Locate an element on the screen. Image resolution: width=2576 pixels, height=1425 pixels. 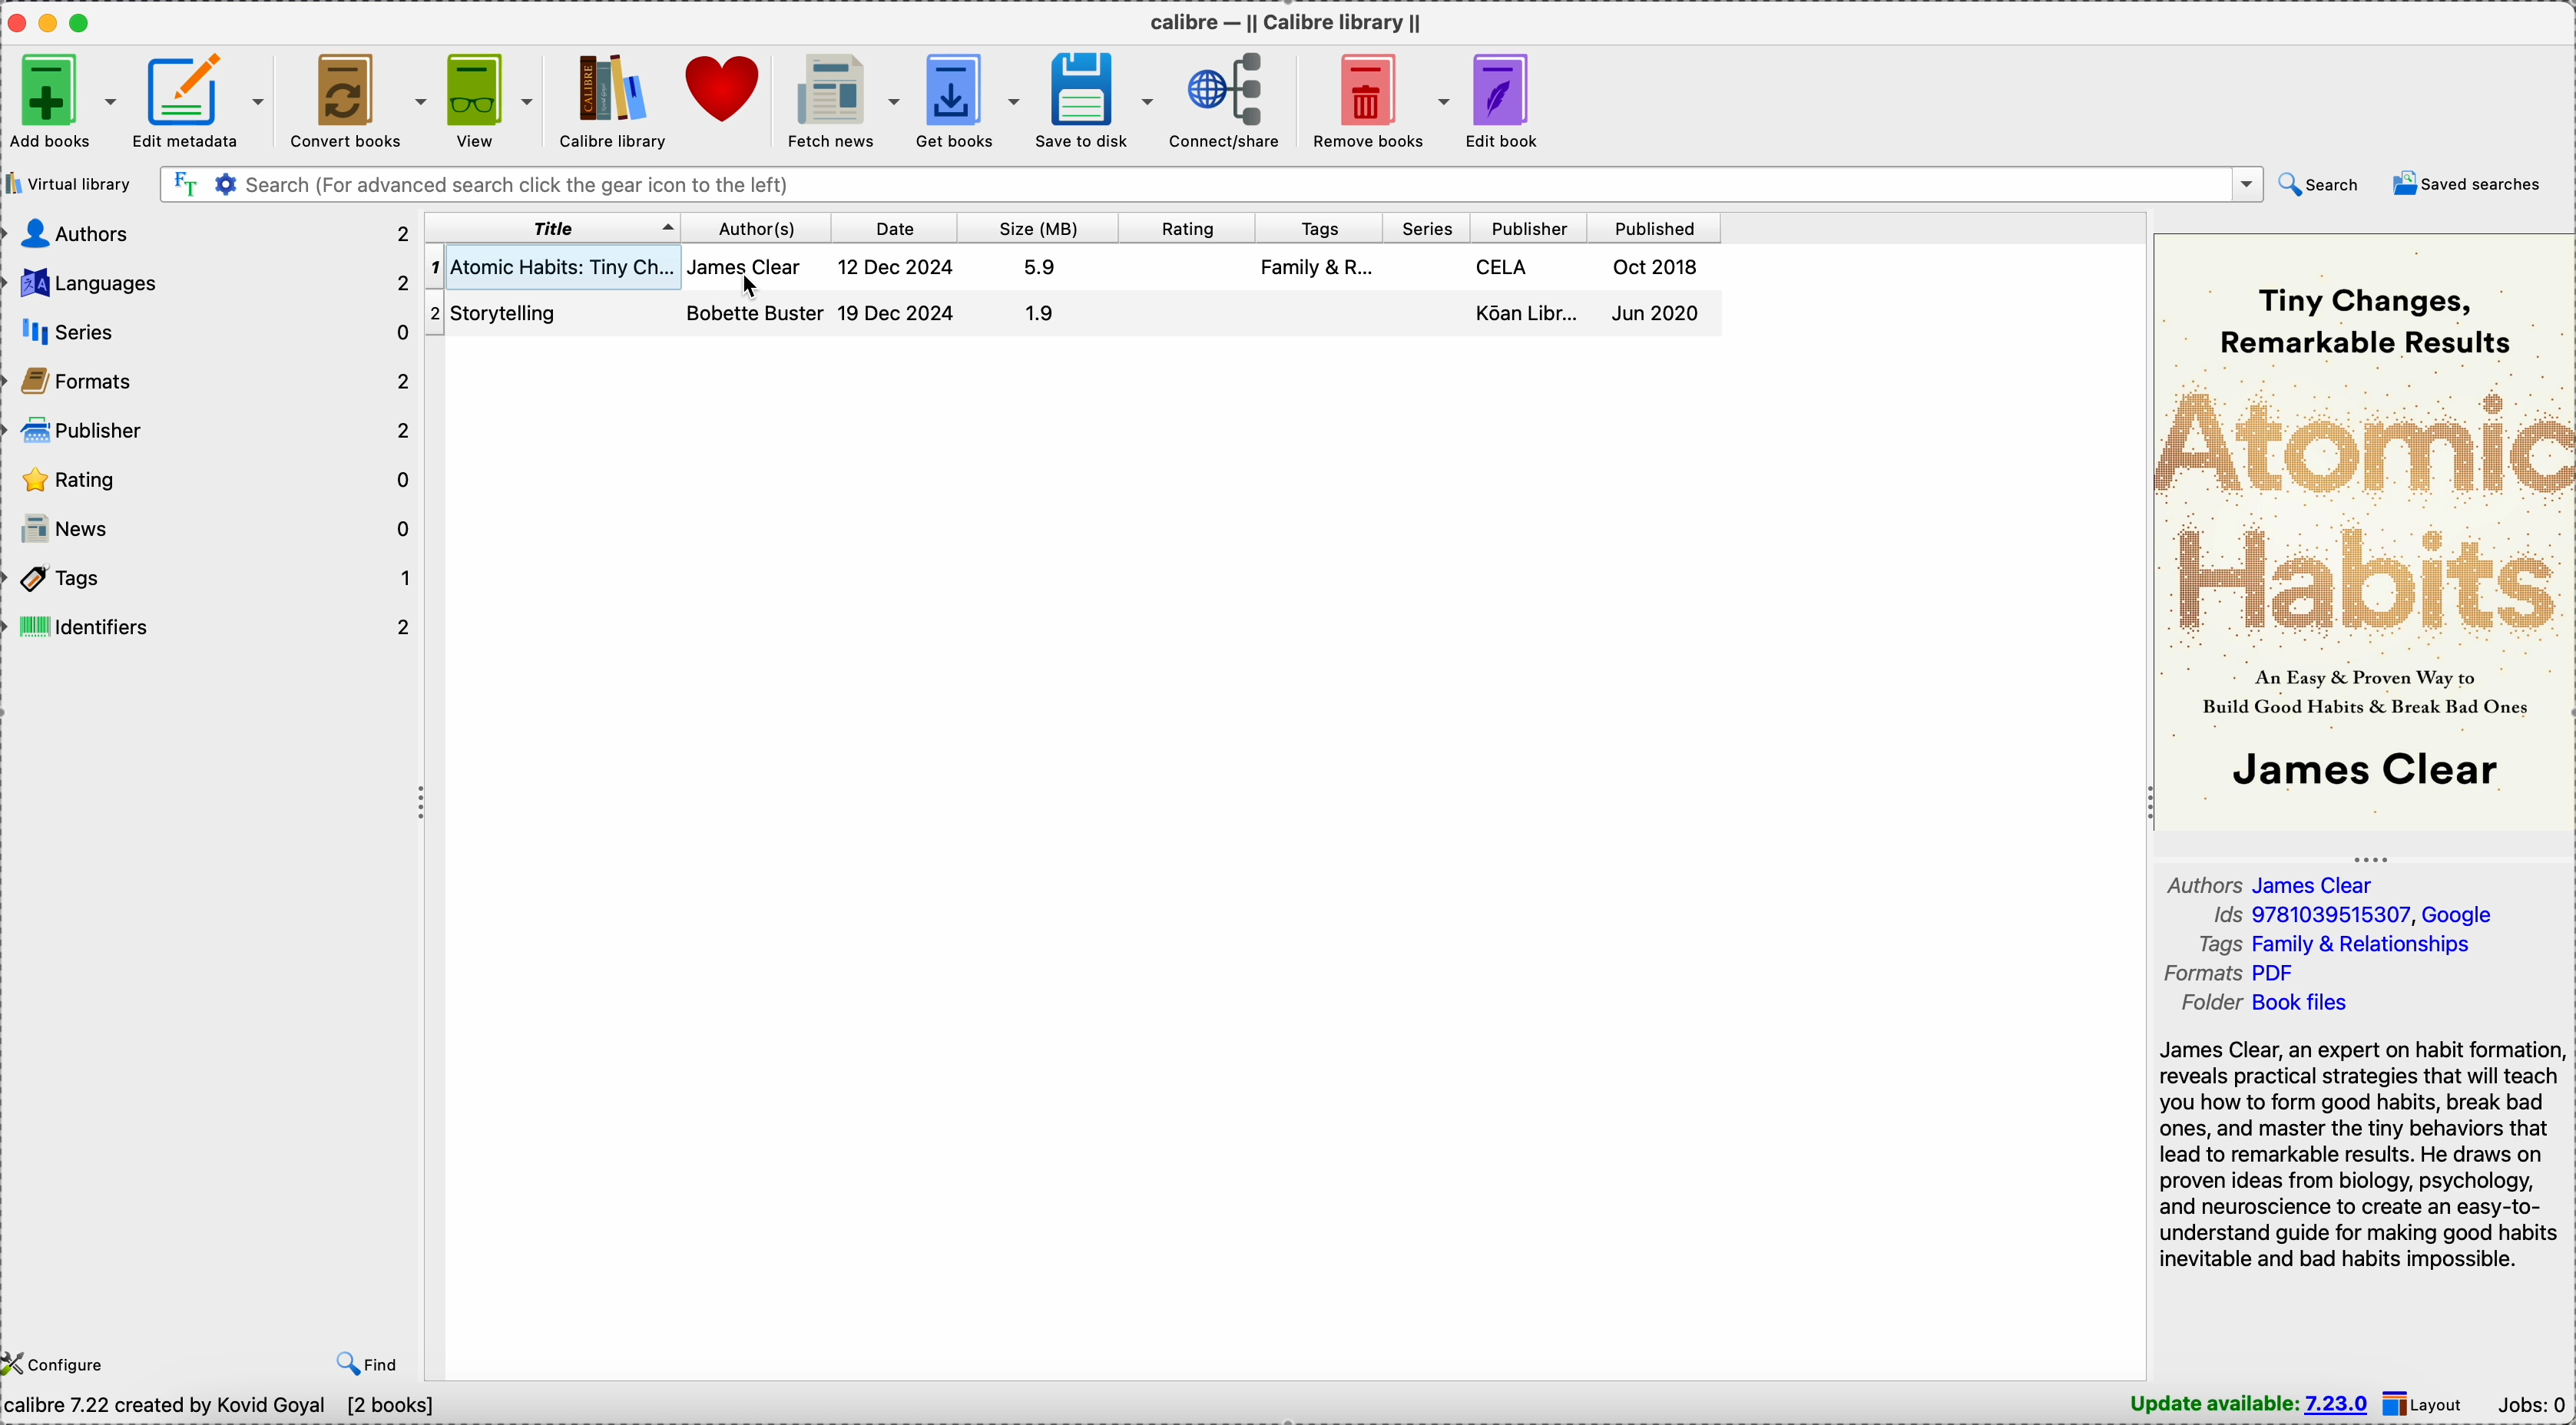
minimize Calibre is located at coordinates (53, 22).